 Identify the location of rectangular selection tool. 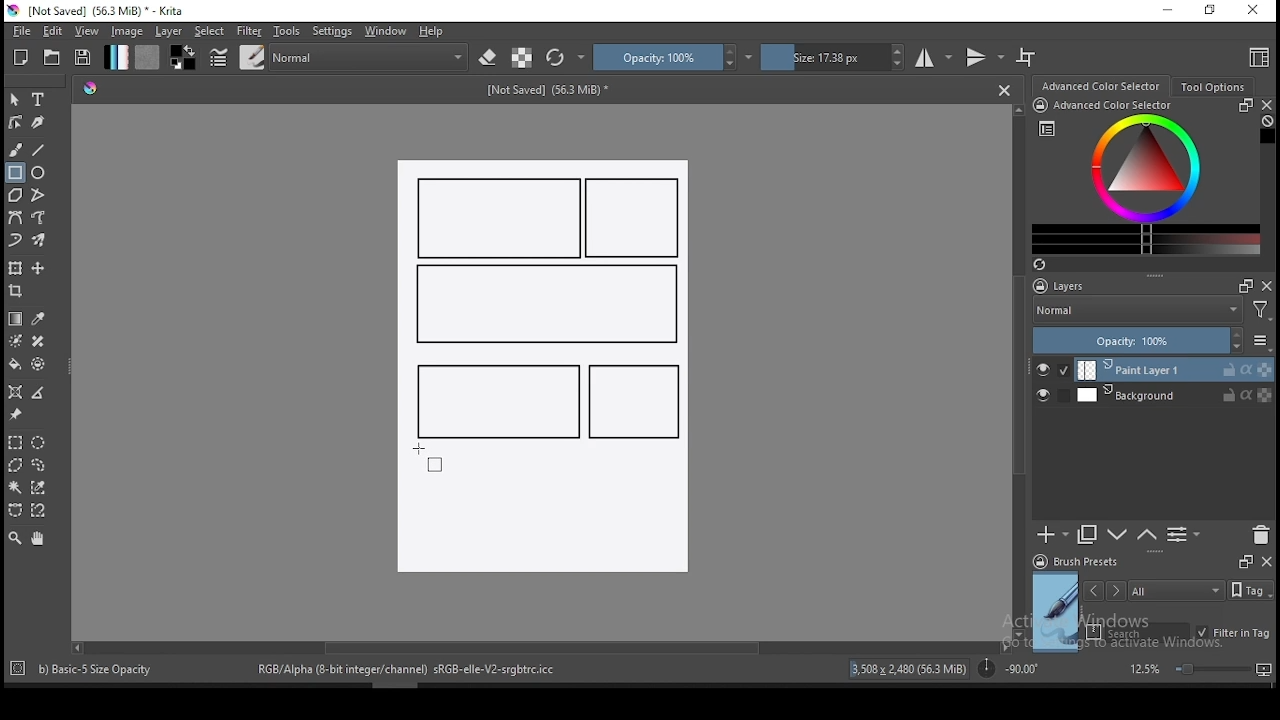
(14, 442).